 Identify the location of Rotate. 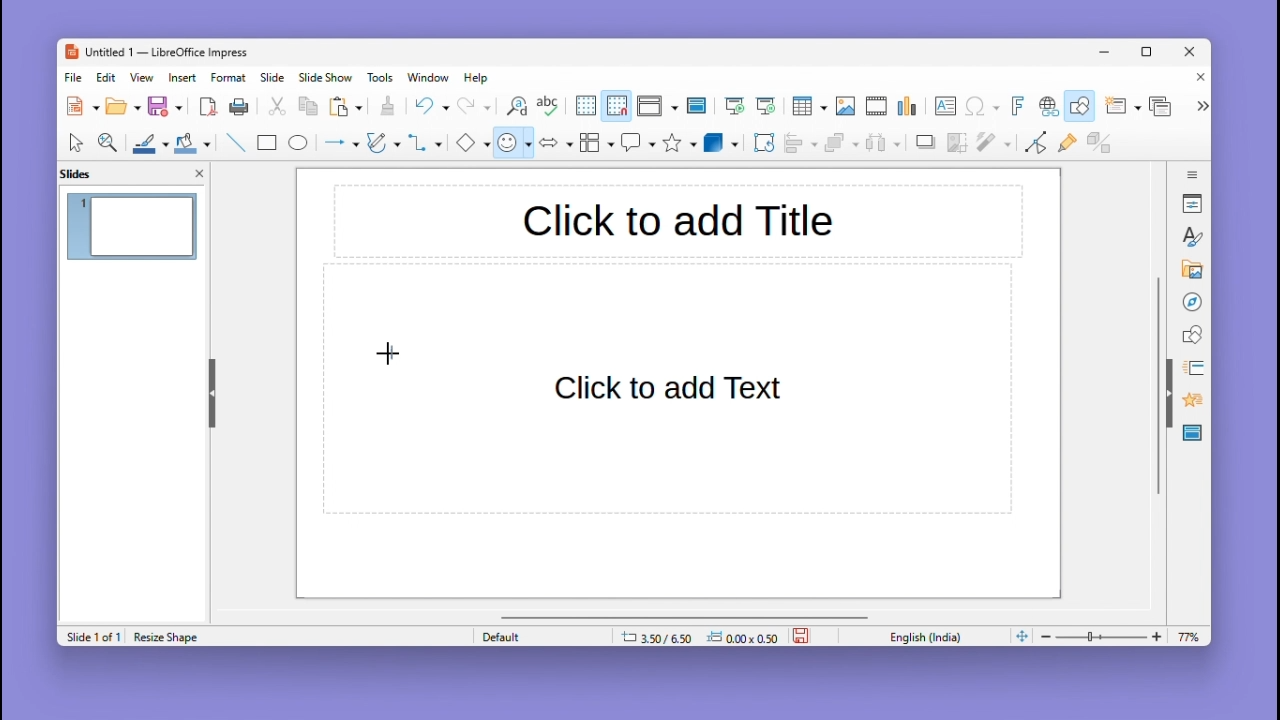
(762, 142).